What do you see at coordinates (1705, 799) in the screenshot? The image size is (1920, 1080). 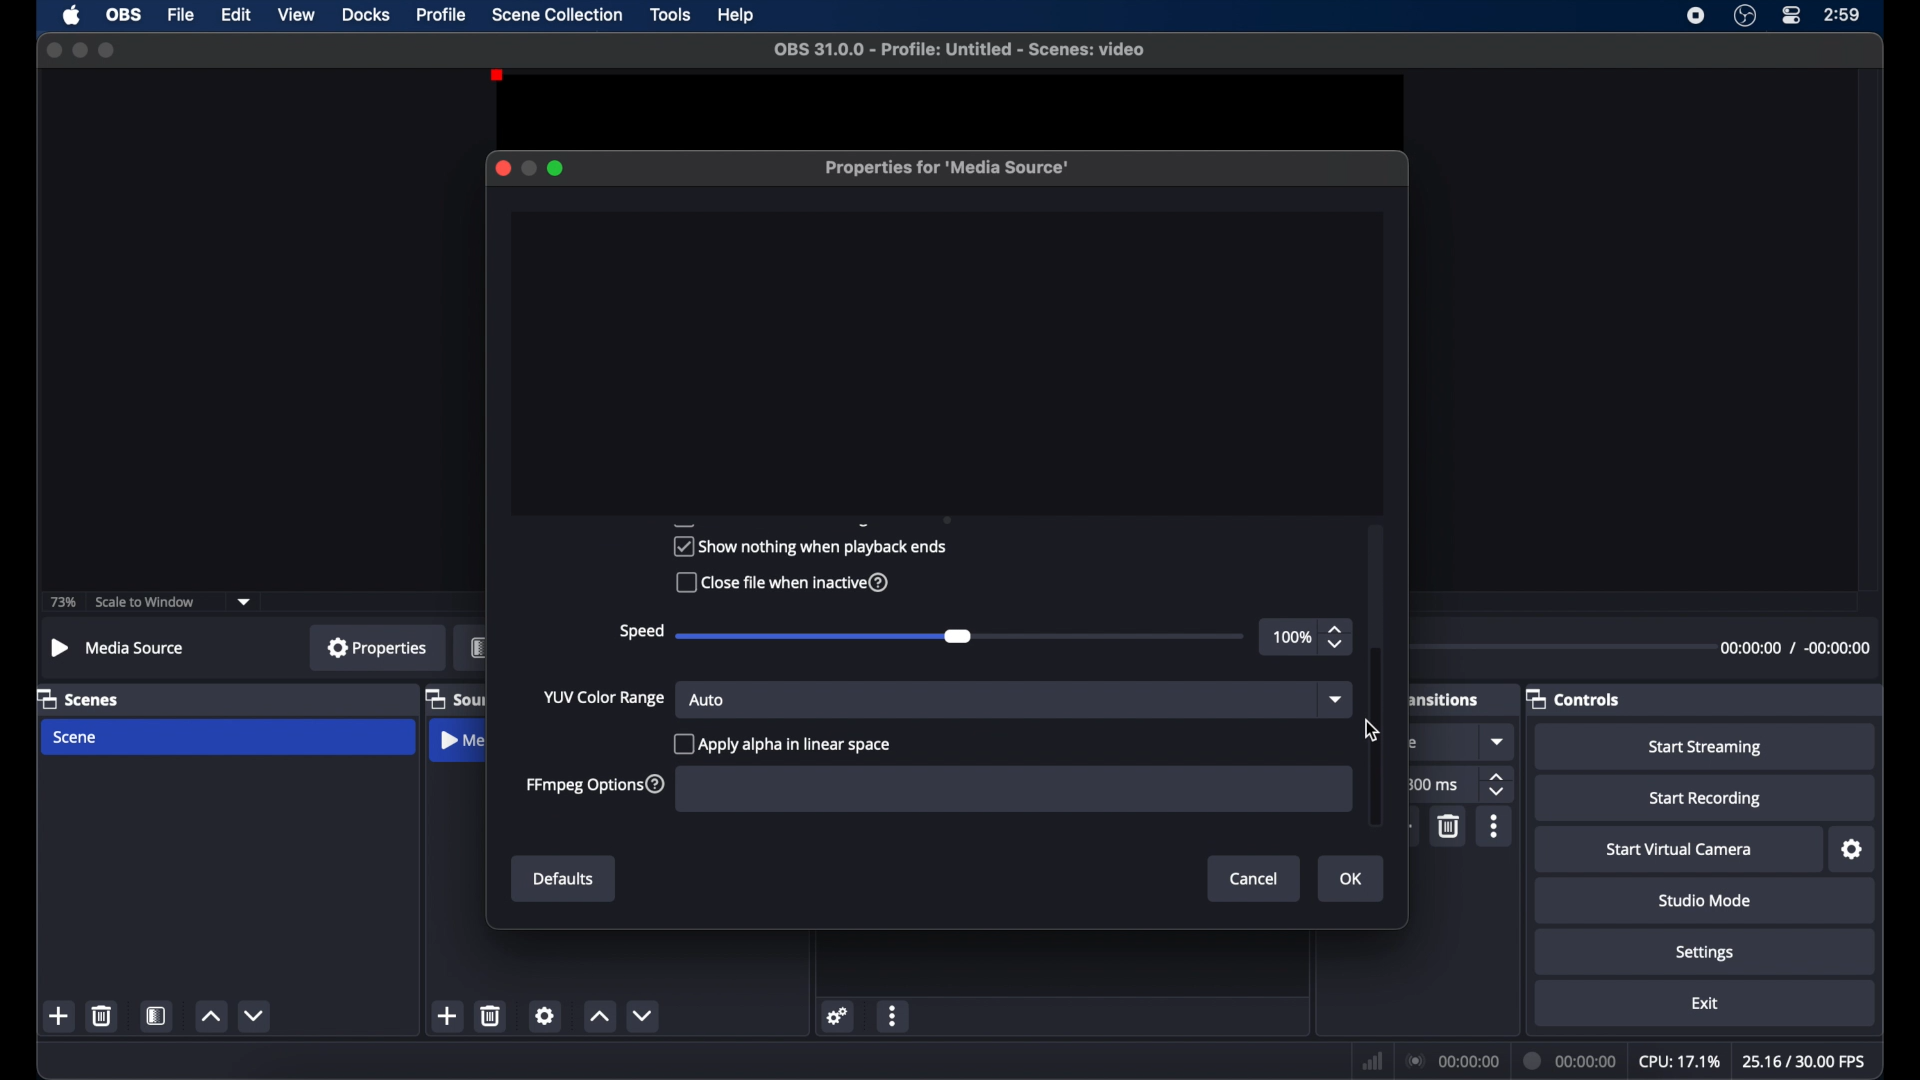 I see `start recording` at bounding box center [1705, 799].